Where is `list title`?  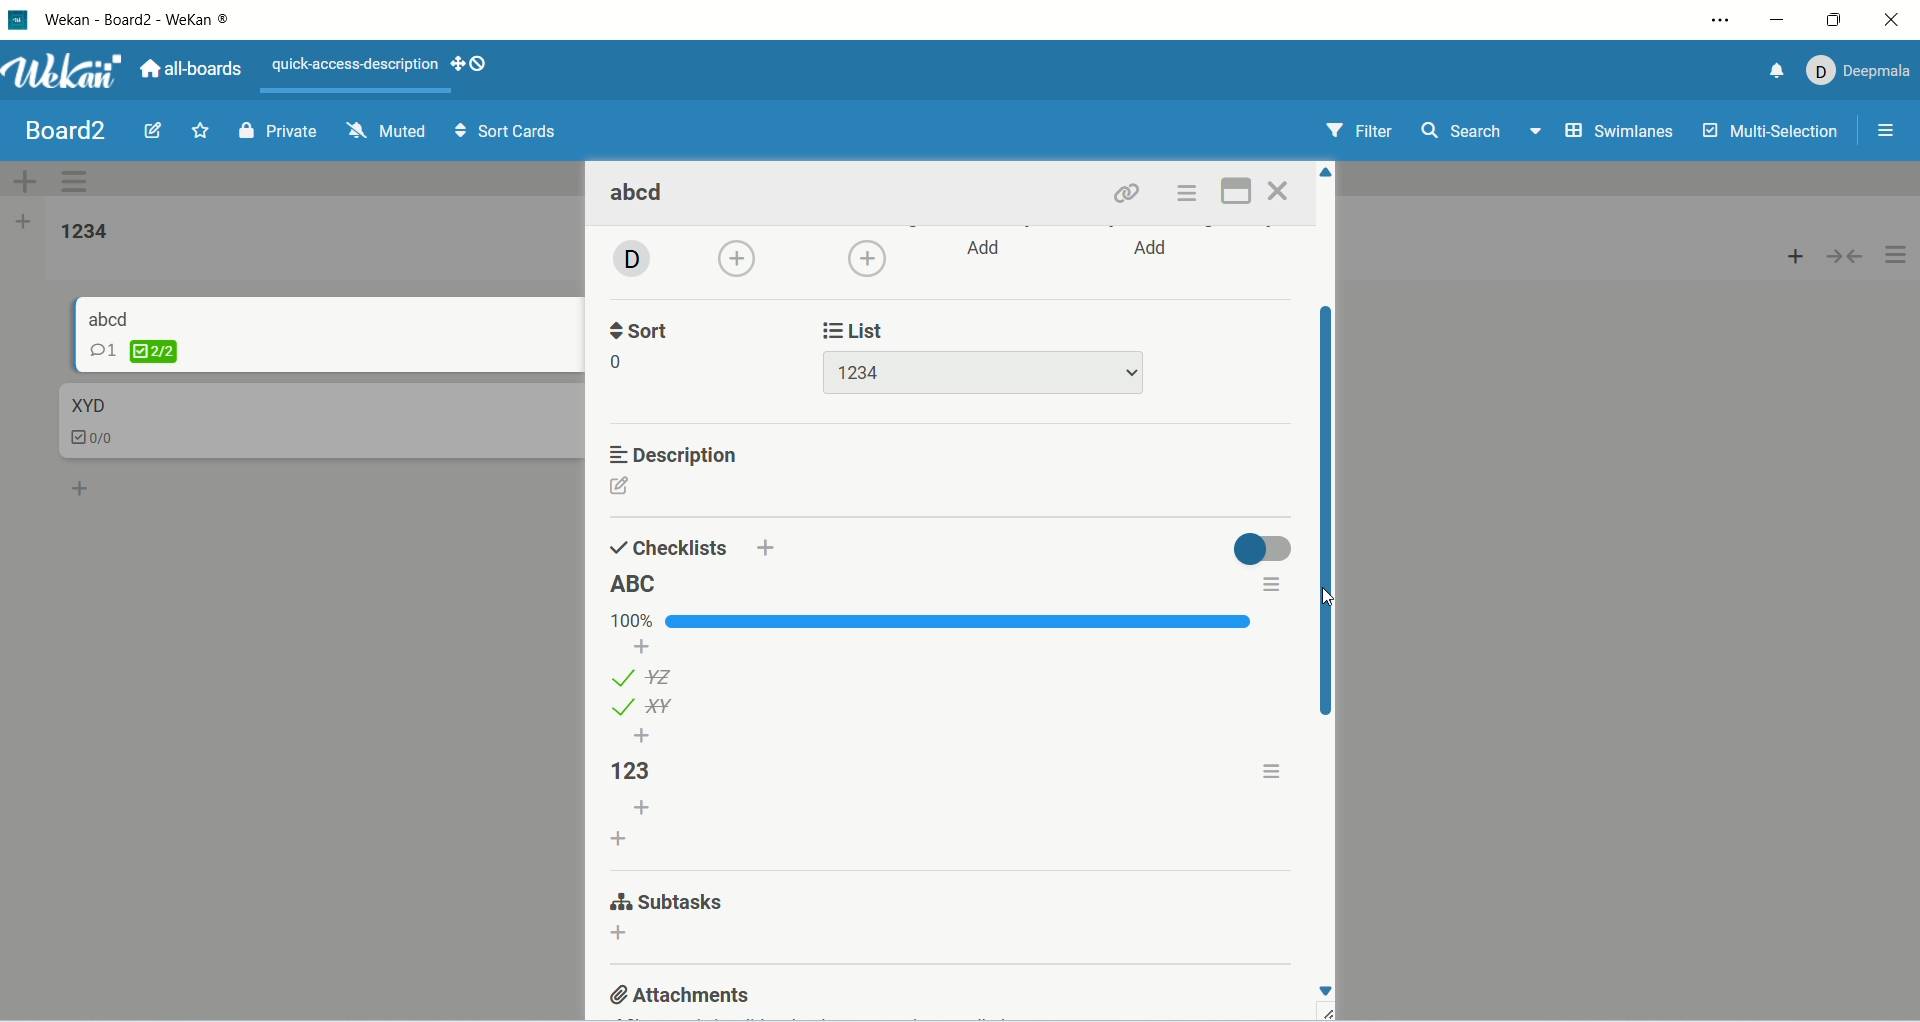
list title is located at coordinates (645, 771).